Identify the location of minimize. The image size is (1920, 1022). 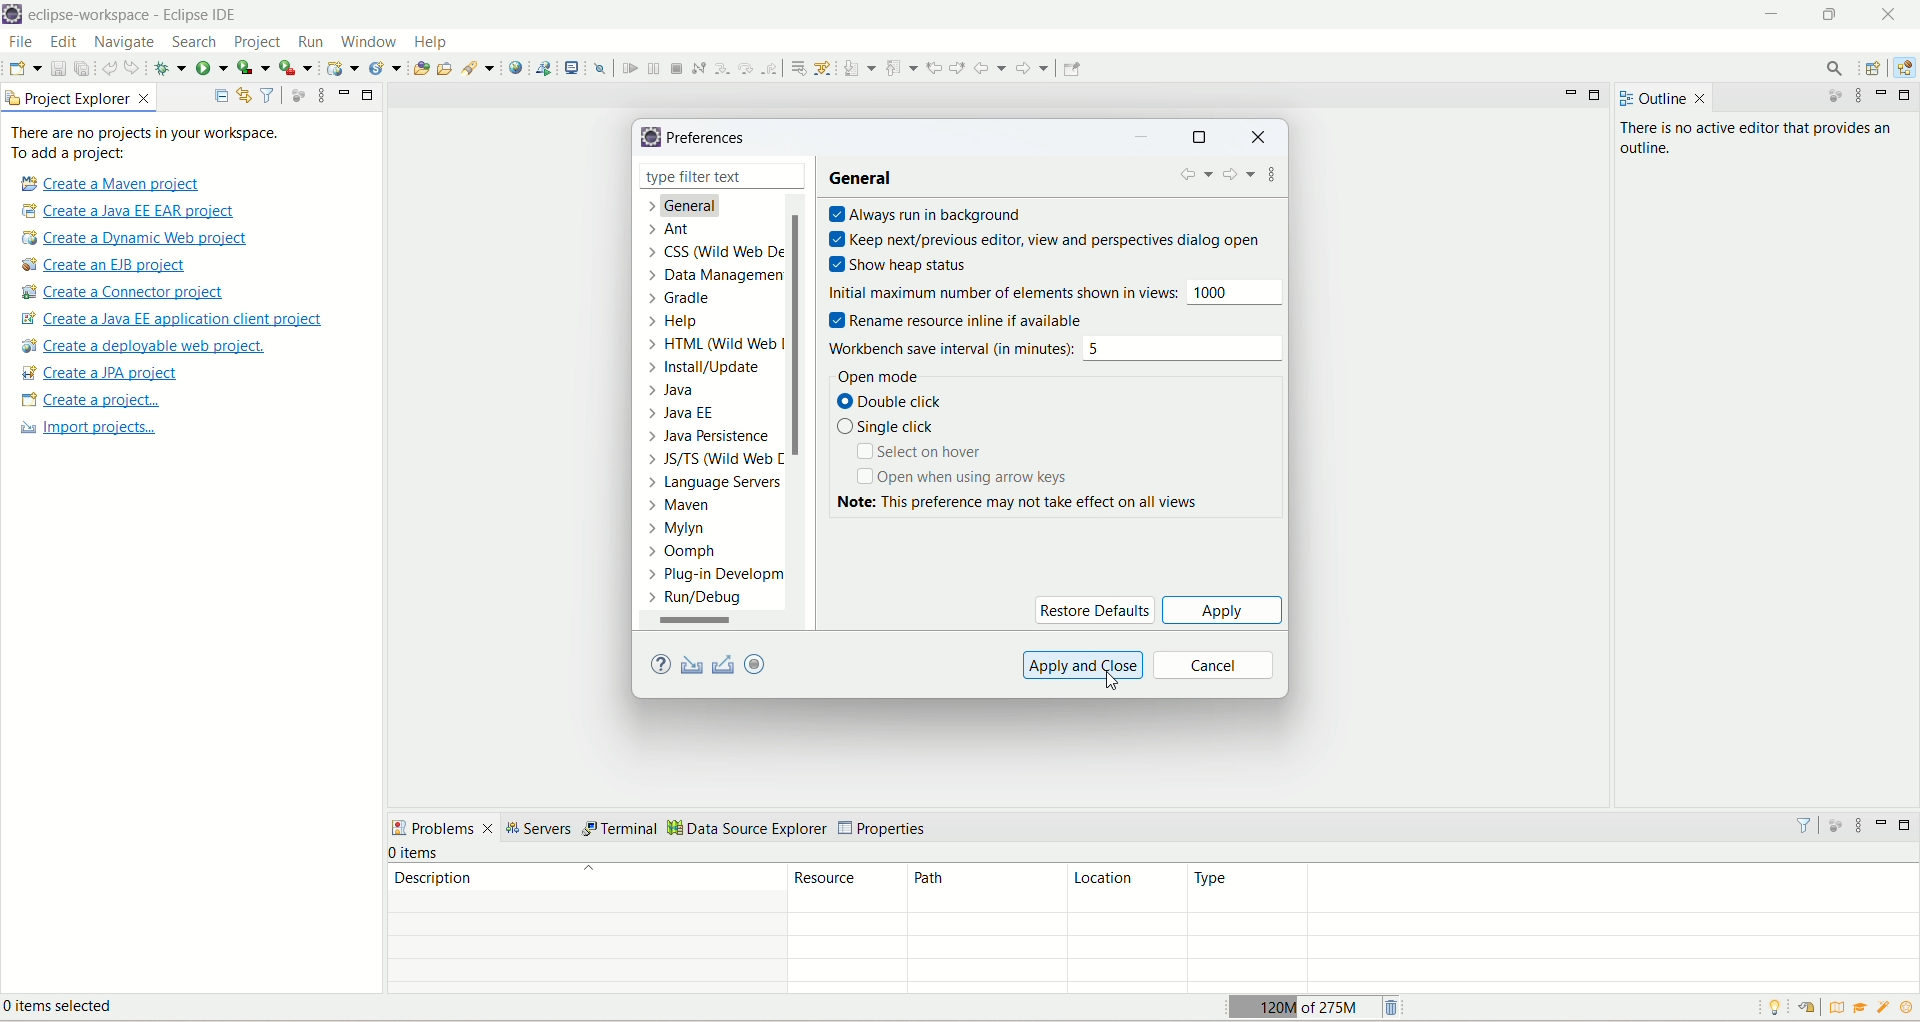
(1145, 139).